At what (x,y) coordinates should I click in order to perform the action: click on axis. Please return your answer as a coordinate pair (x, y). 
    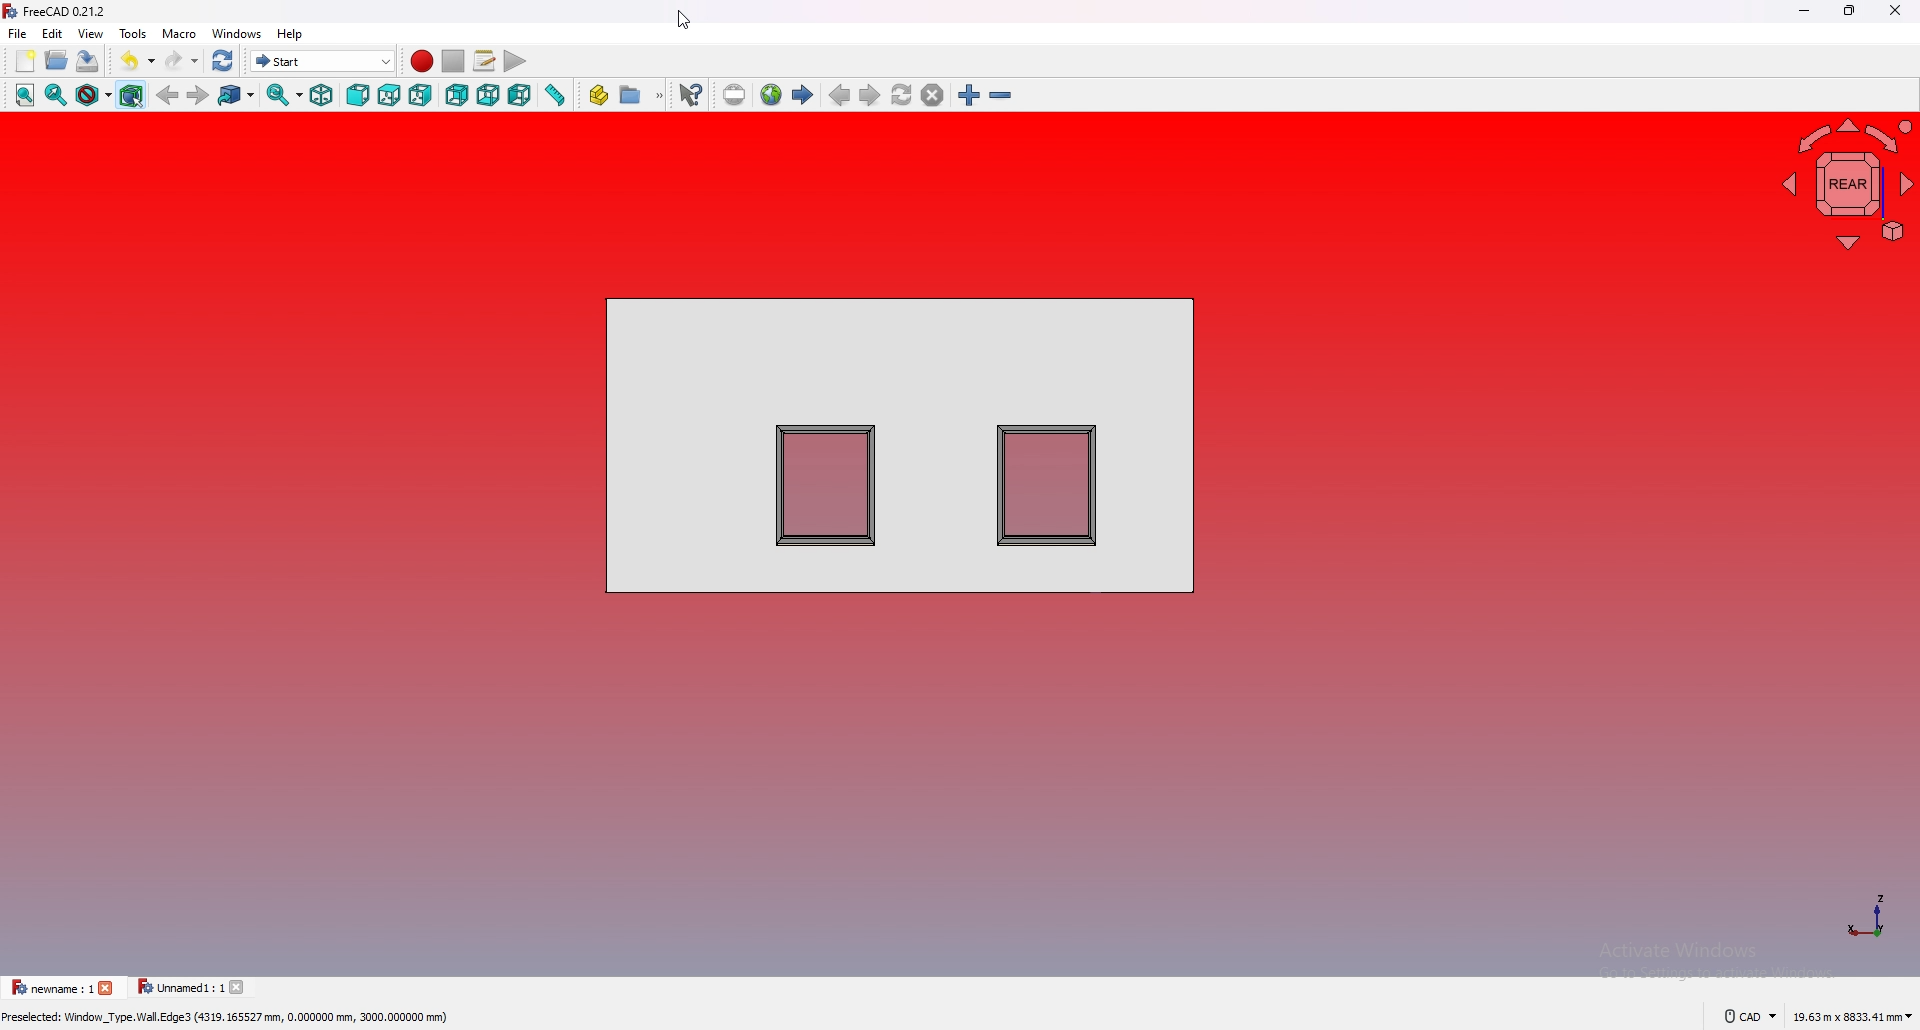
    Looking at the image, I should click on (1870, 914).